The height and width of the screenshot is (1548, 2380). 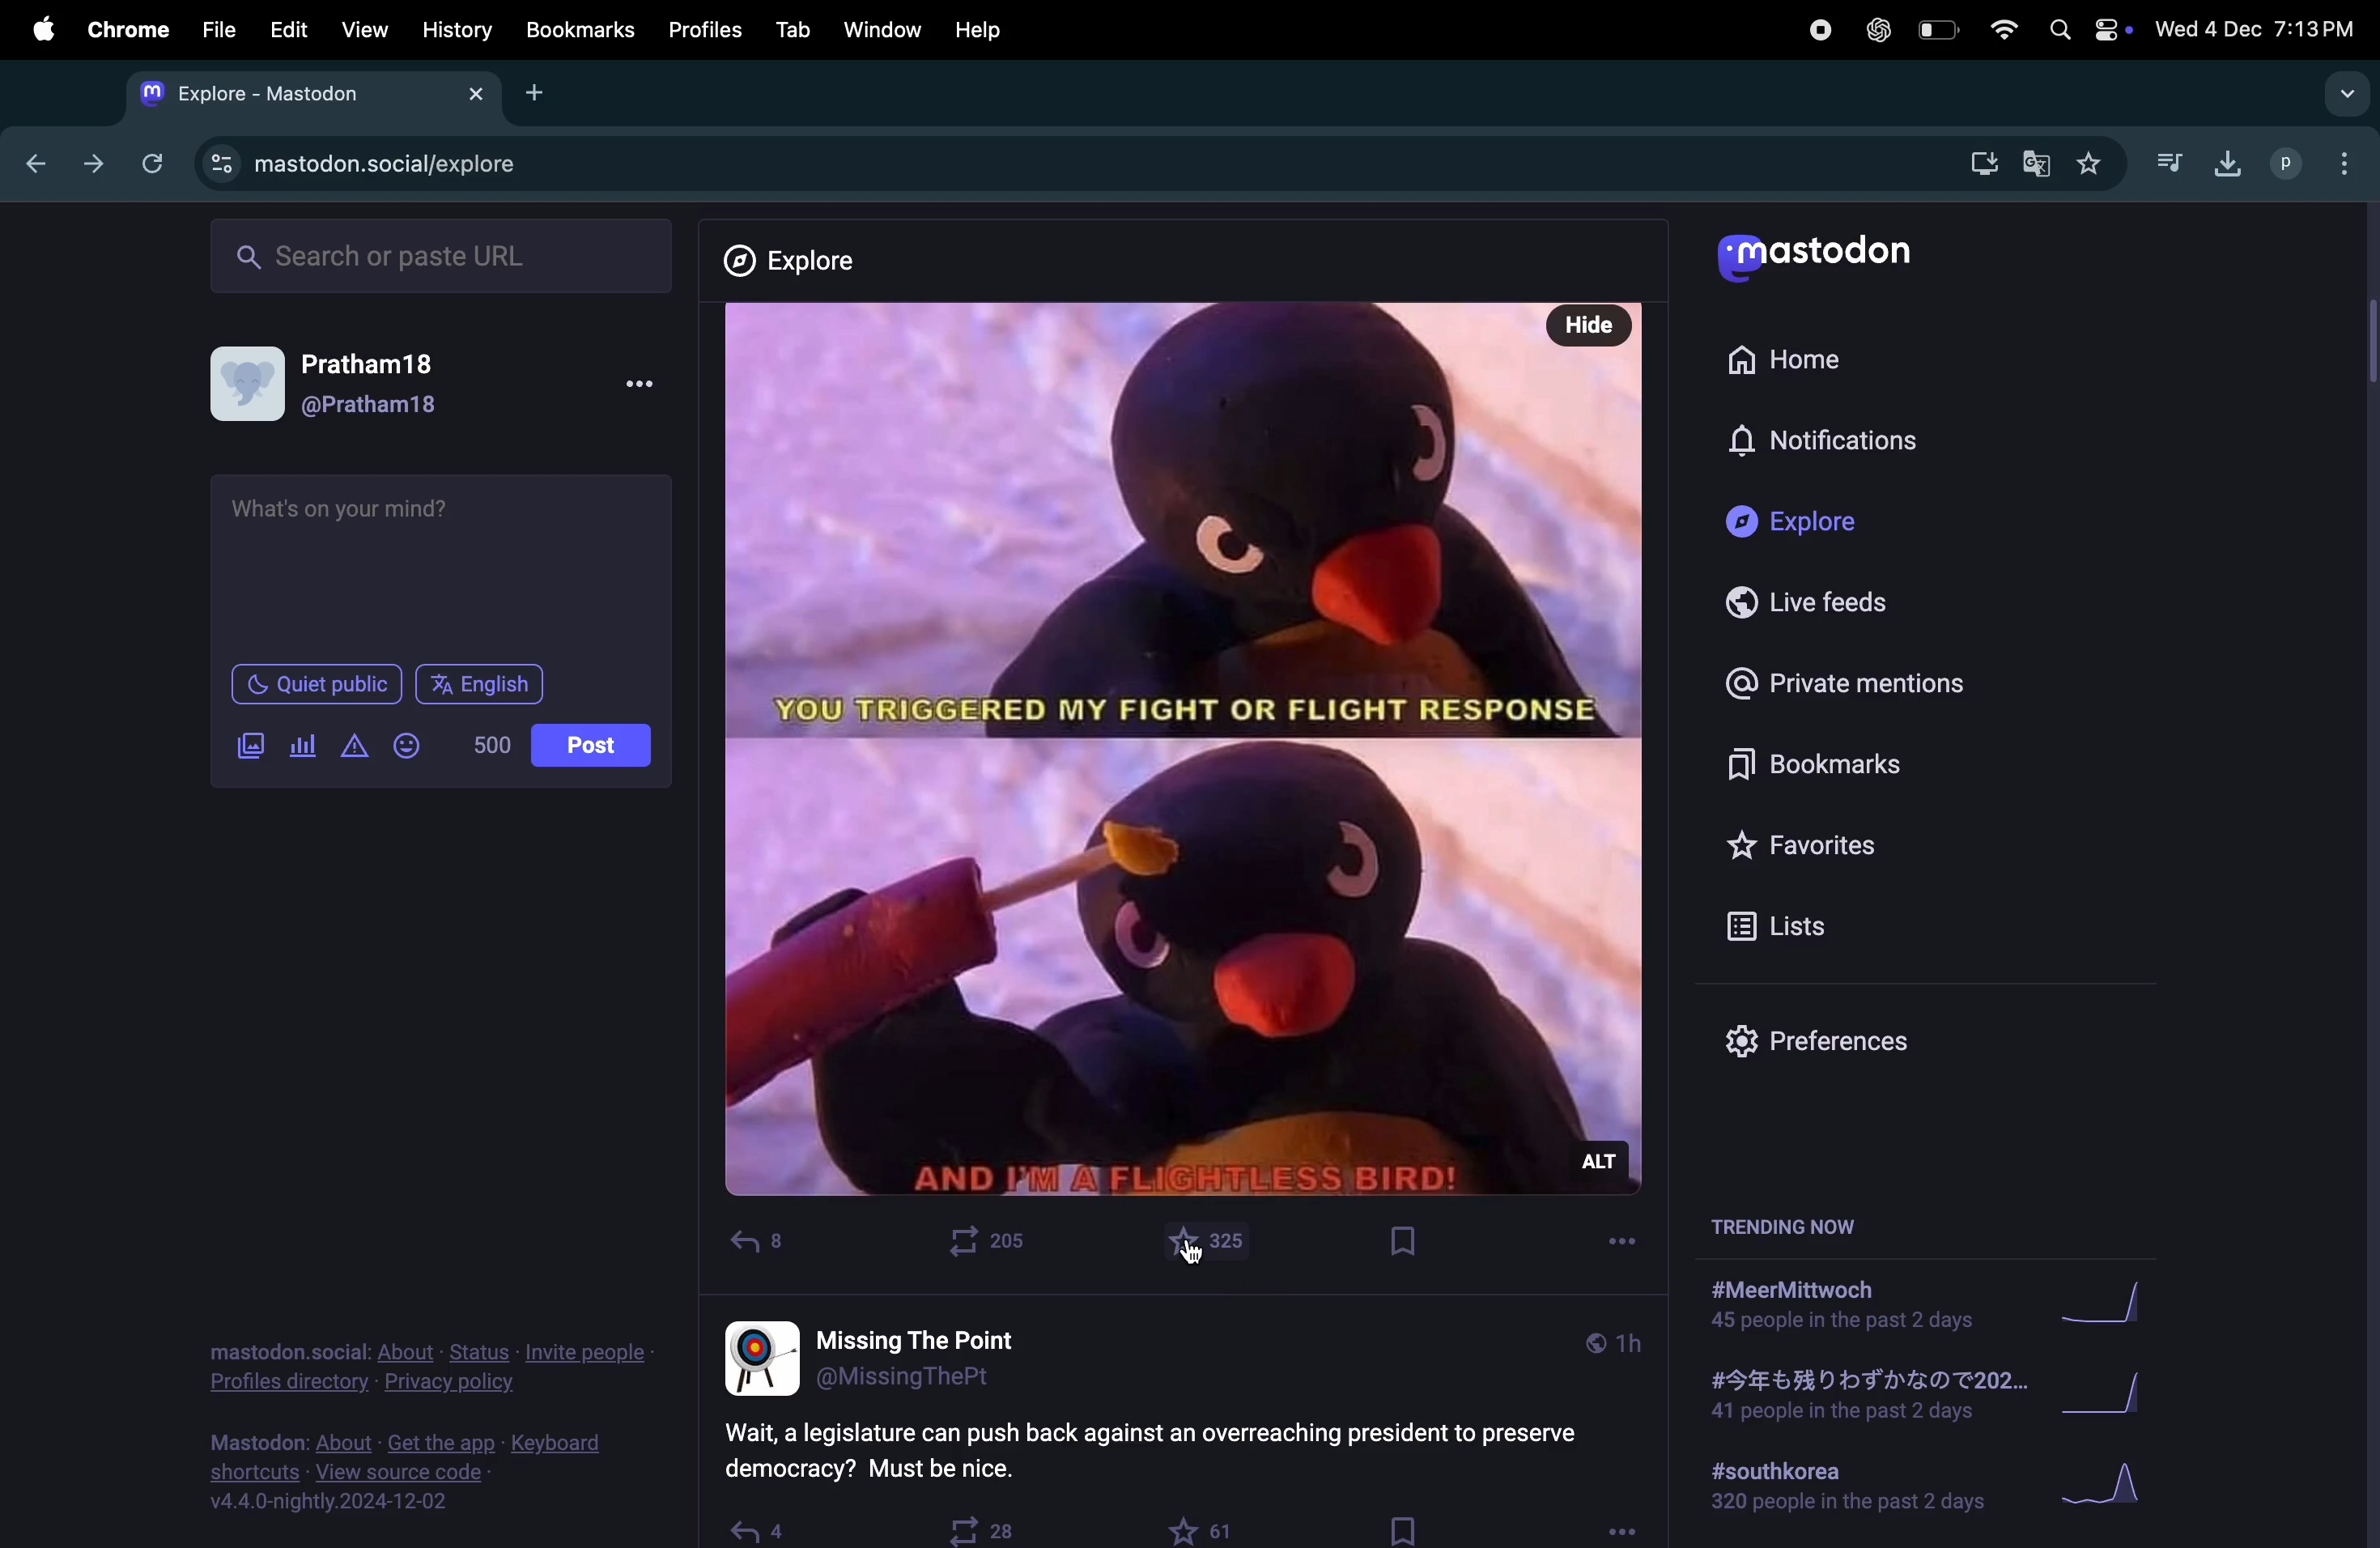 I want to click on , so click(x=2340, y=94).